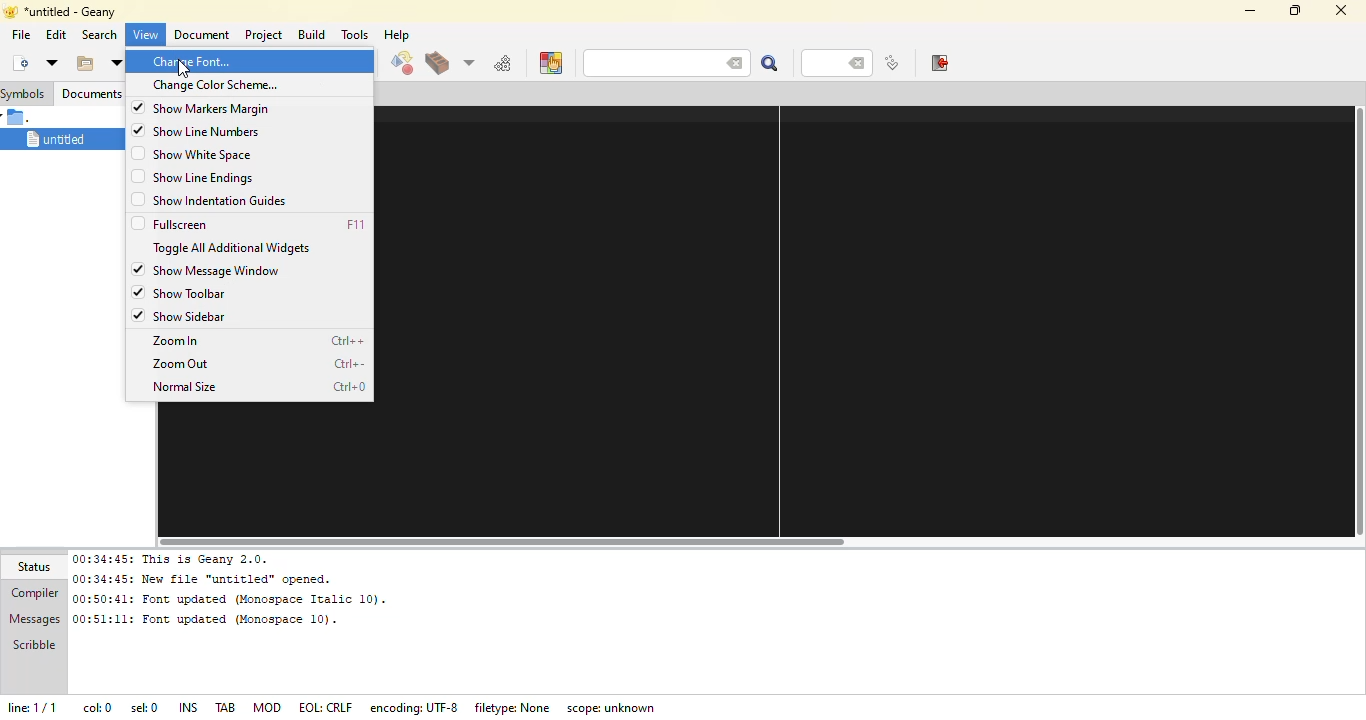 Image resolution: width=1366 pixels, height=720 pixels. What do you see at coordinates (1293, 9) in the screenshot?
I see `maximize` at bounding box center [1293, 9].